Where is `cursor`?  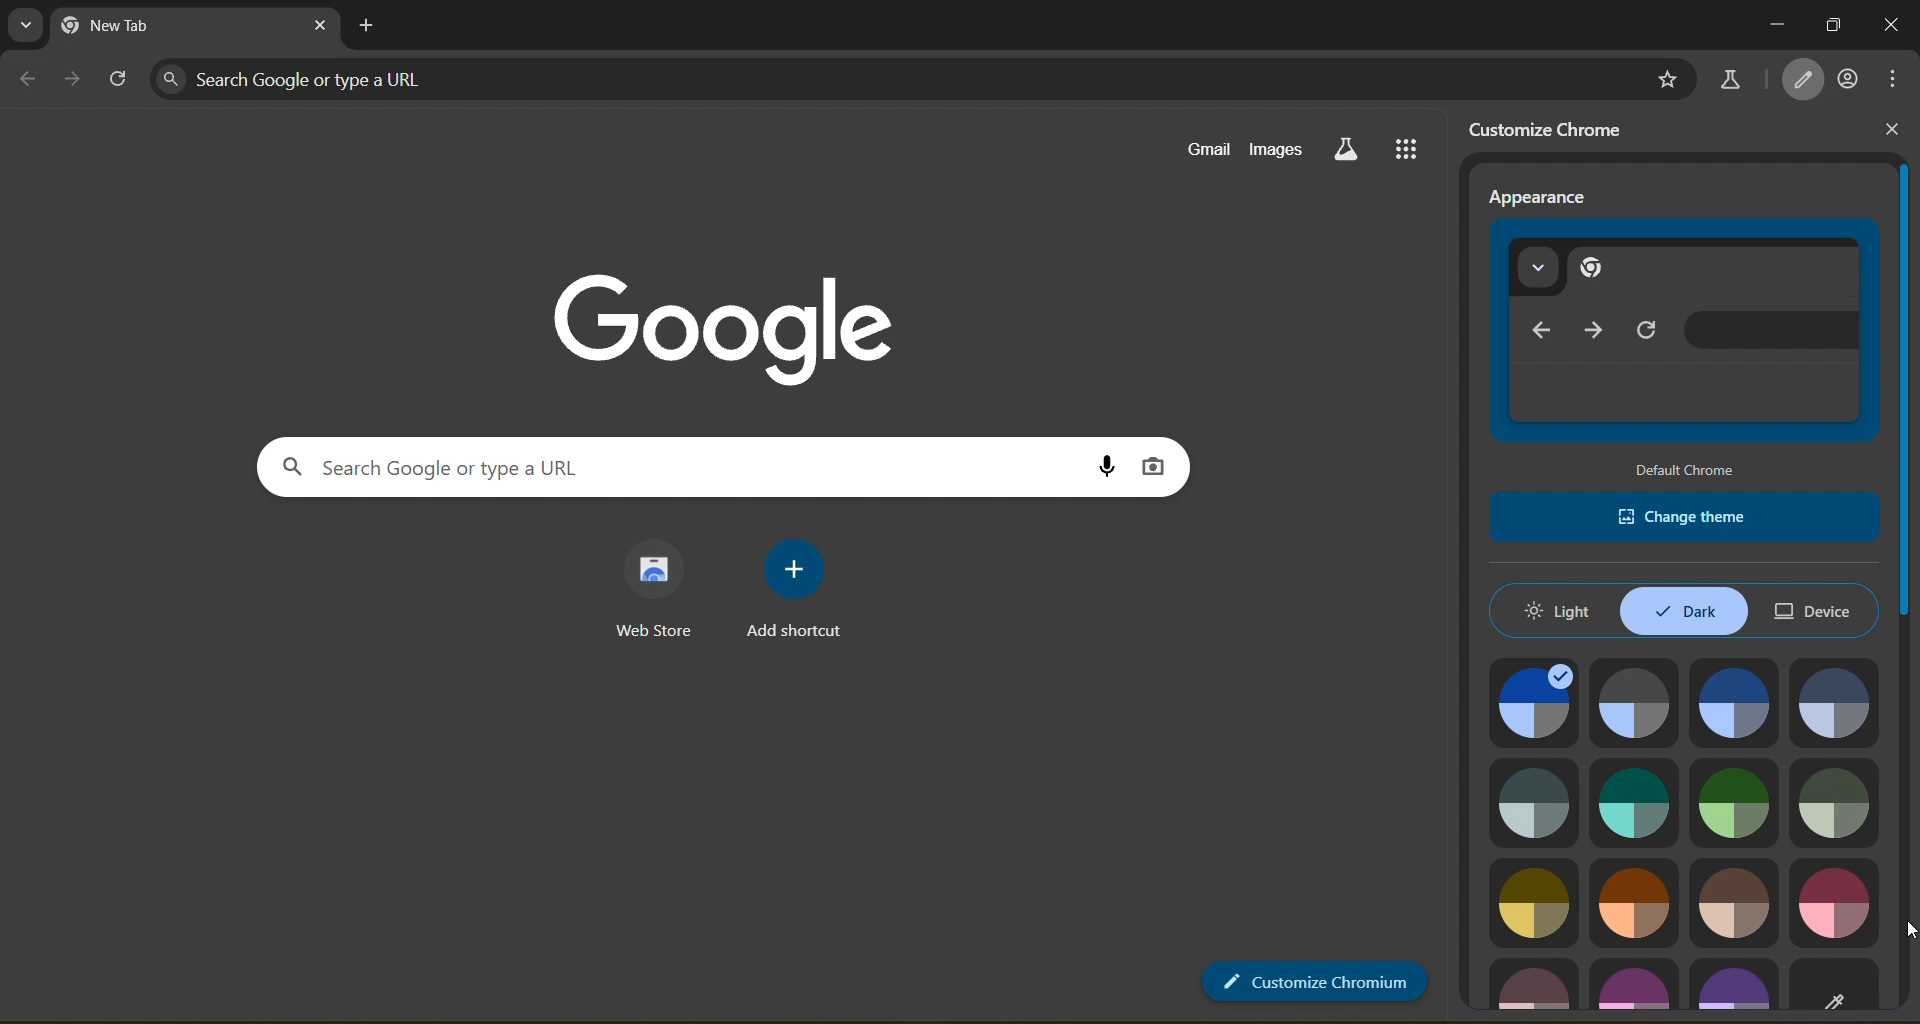
cursor is located at coordinates (1908, 942).